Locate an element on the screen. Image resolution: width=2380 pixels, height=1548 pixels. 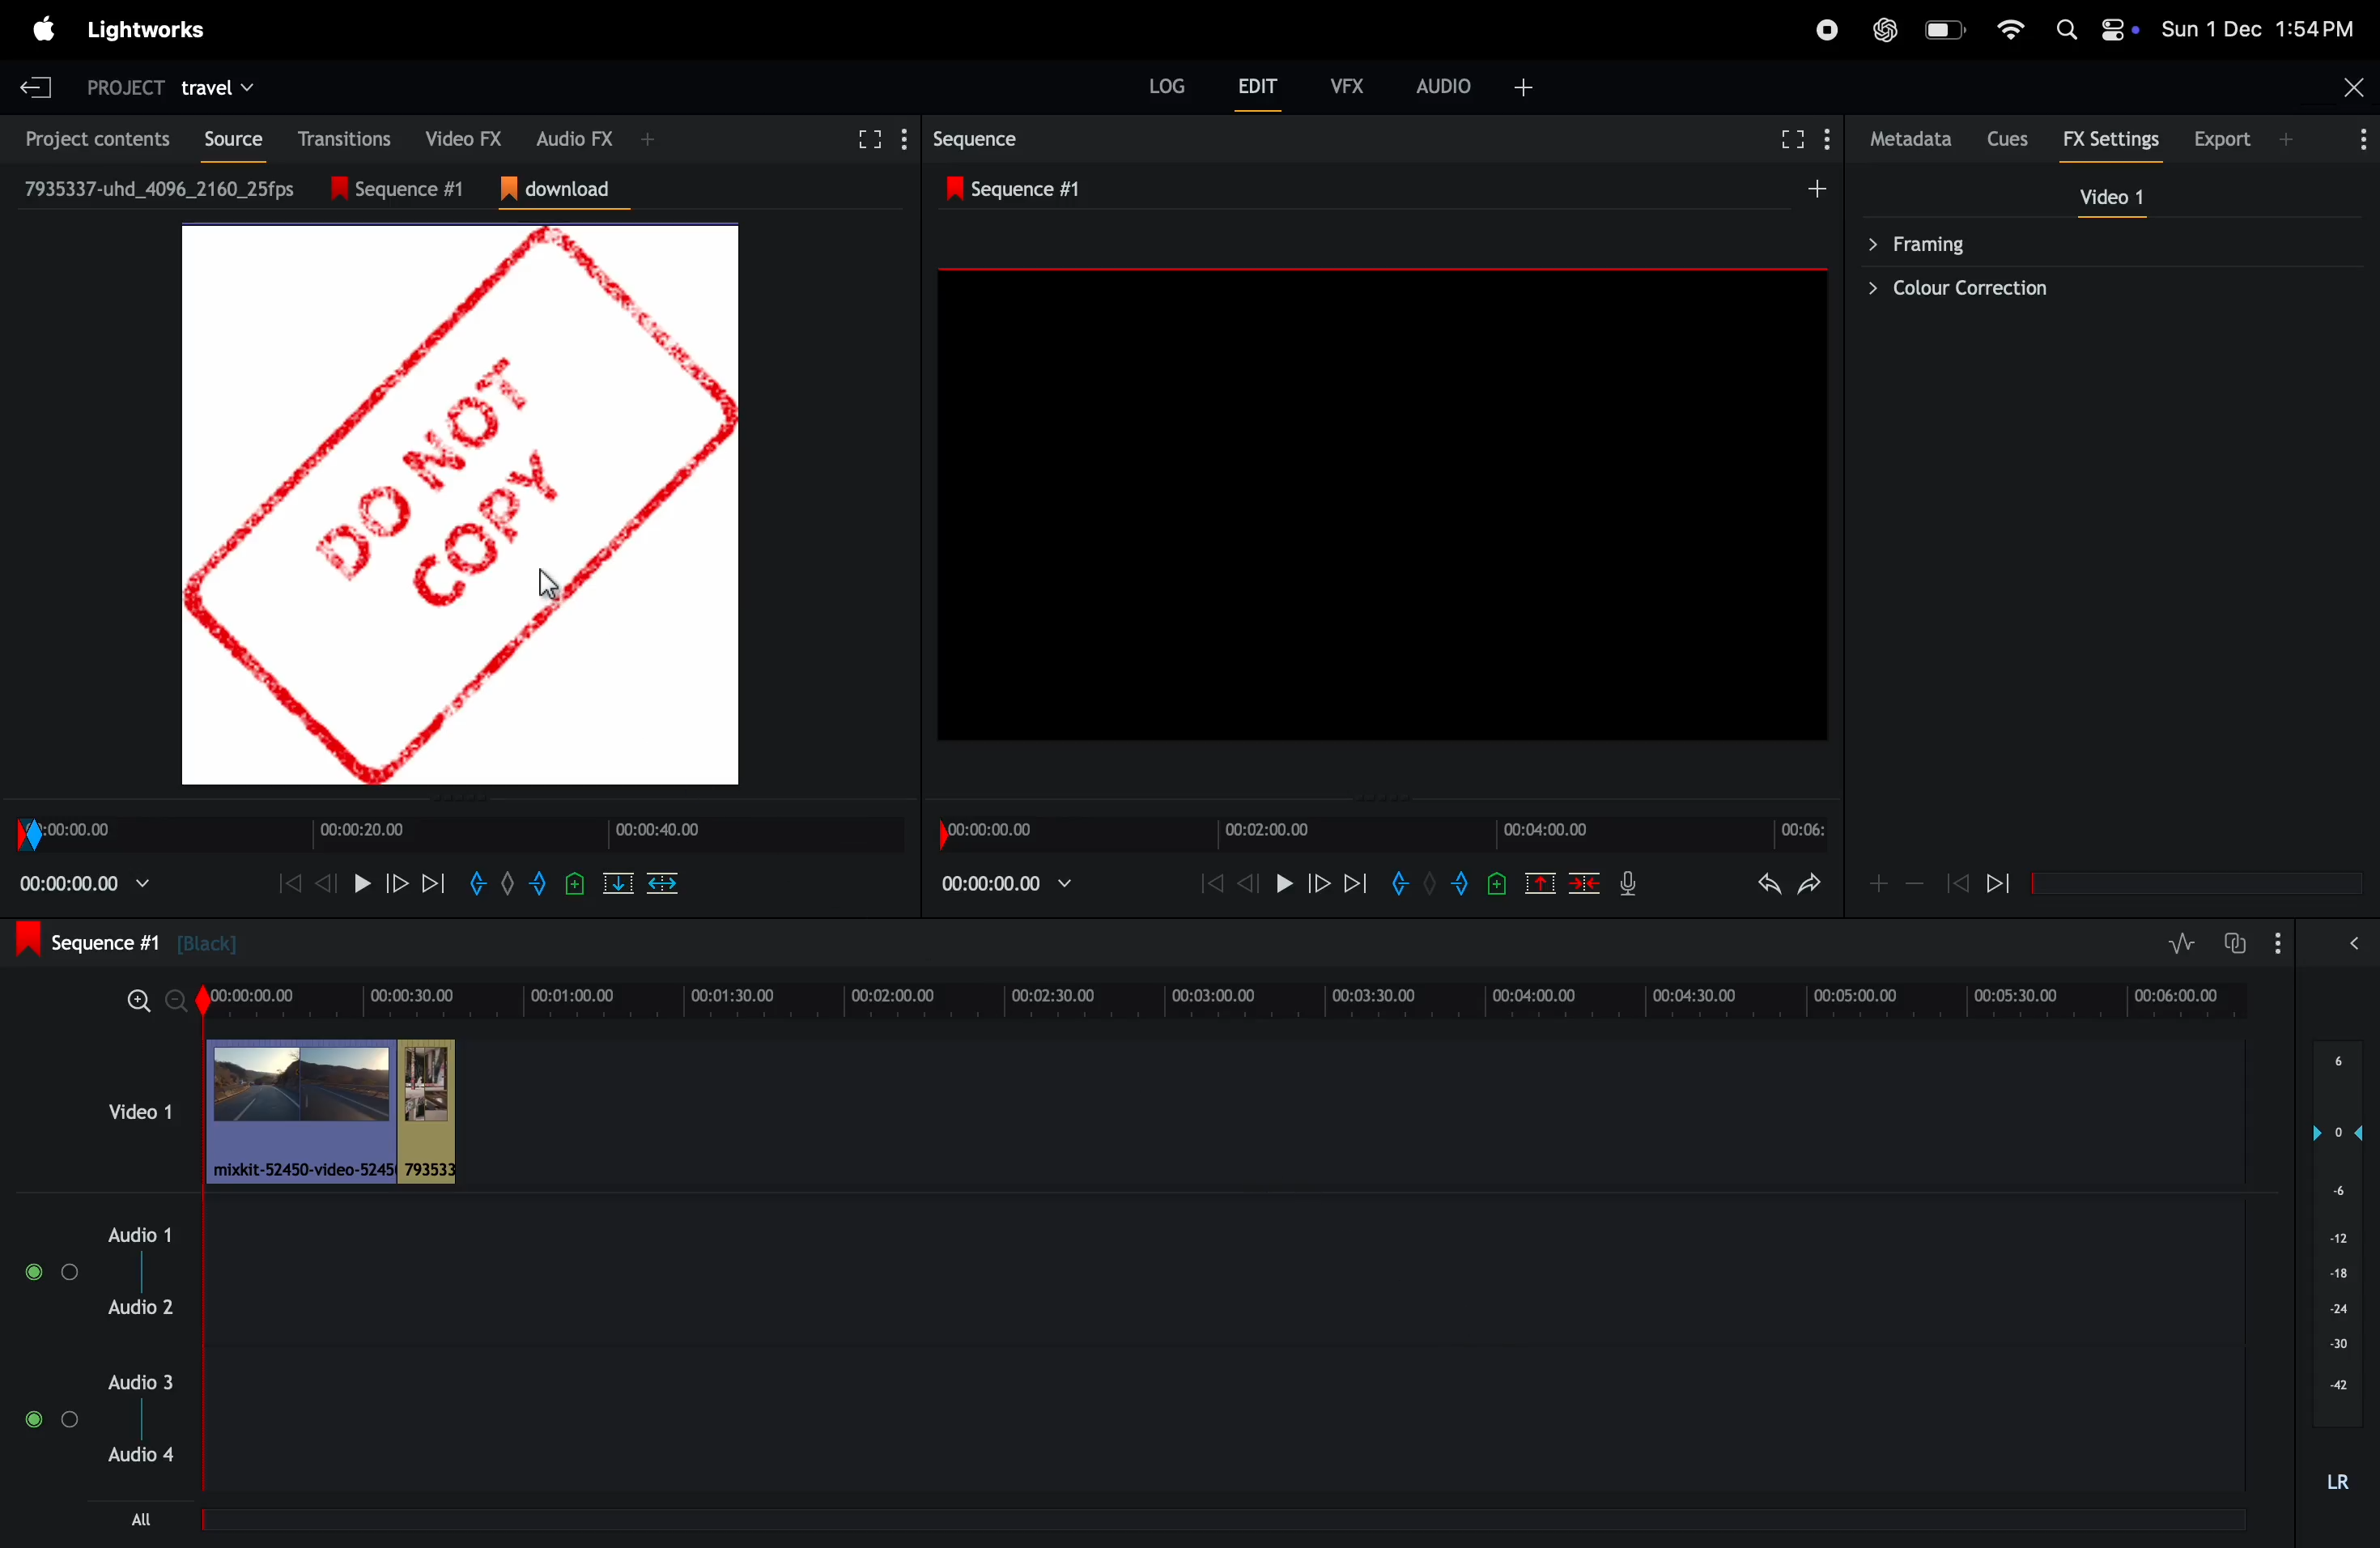
date and time is located at coordinates (2257, 28).